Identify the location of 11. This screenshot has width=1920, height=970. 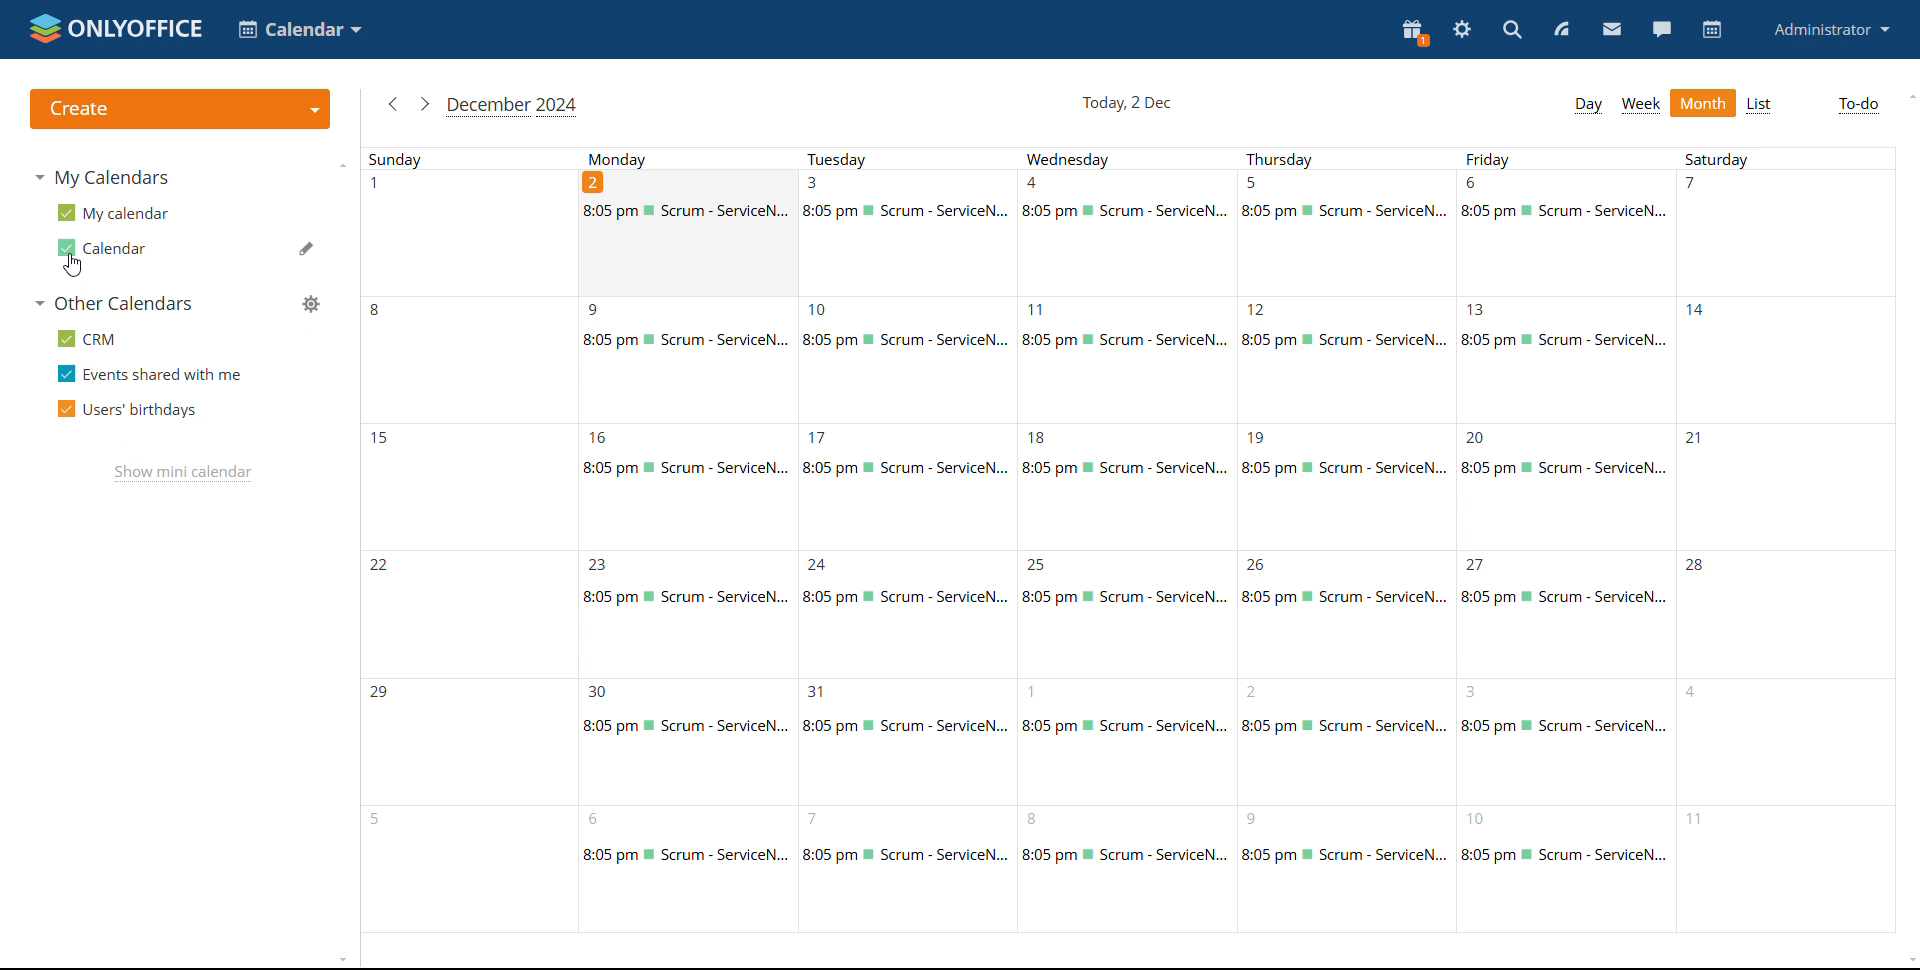
(1125, 359).